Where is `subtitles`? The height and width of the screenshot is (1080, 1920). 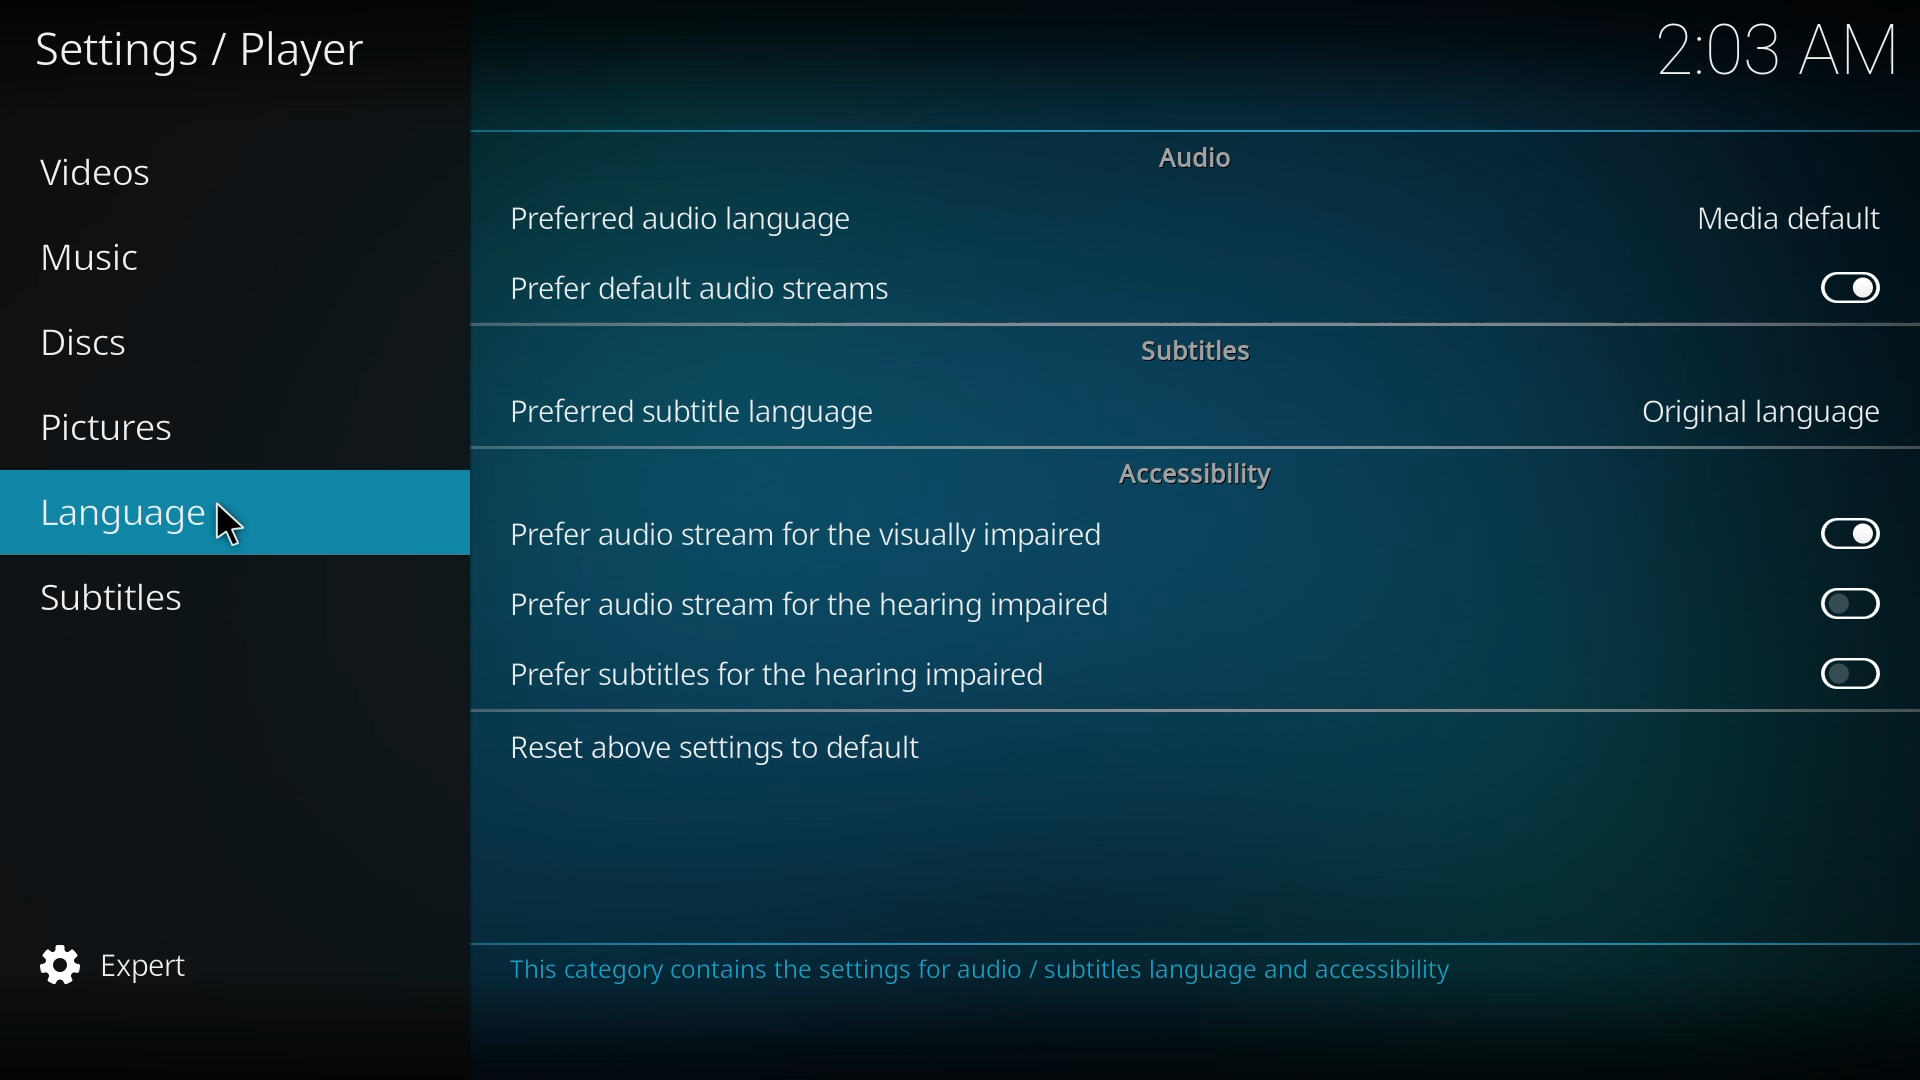 subtitles is located at coordinates (1192, 352).